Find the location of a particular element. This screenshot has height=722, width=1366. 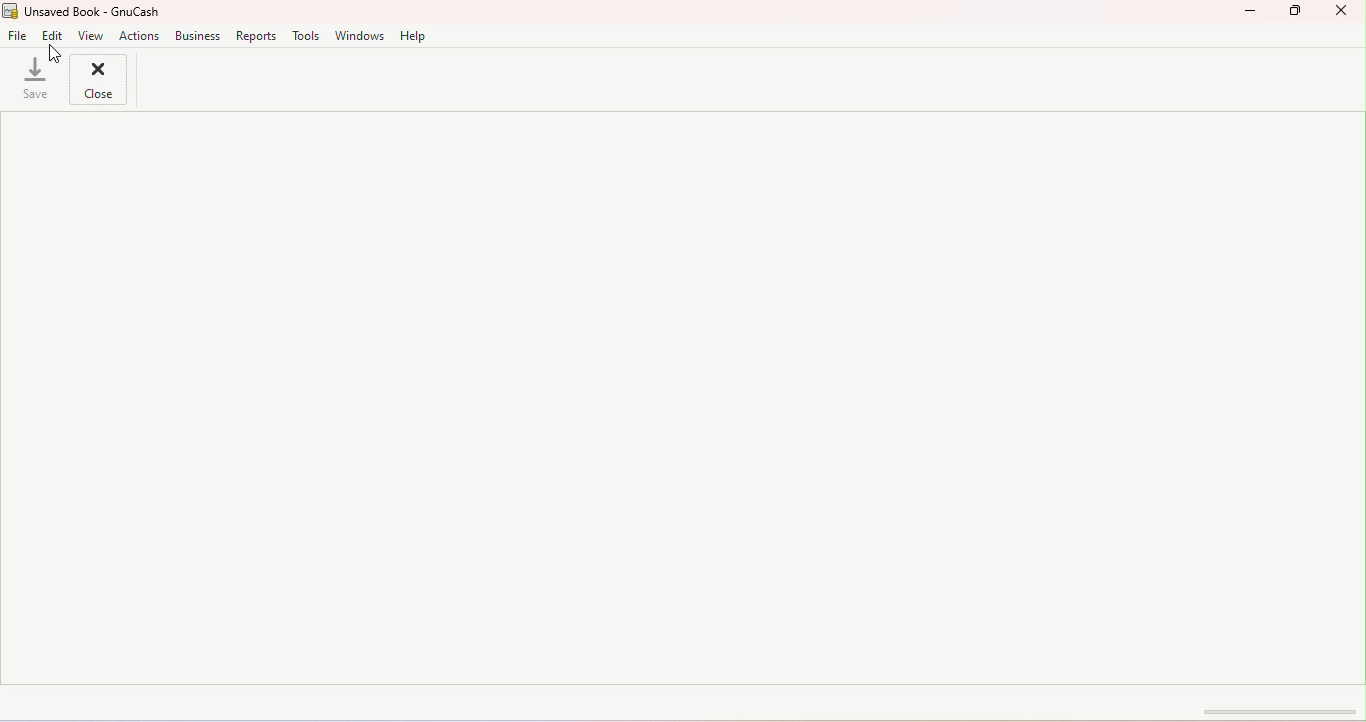

Business is located at coordinates (195, 37).